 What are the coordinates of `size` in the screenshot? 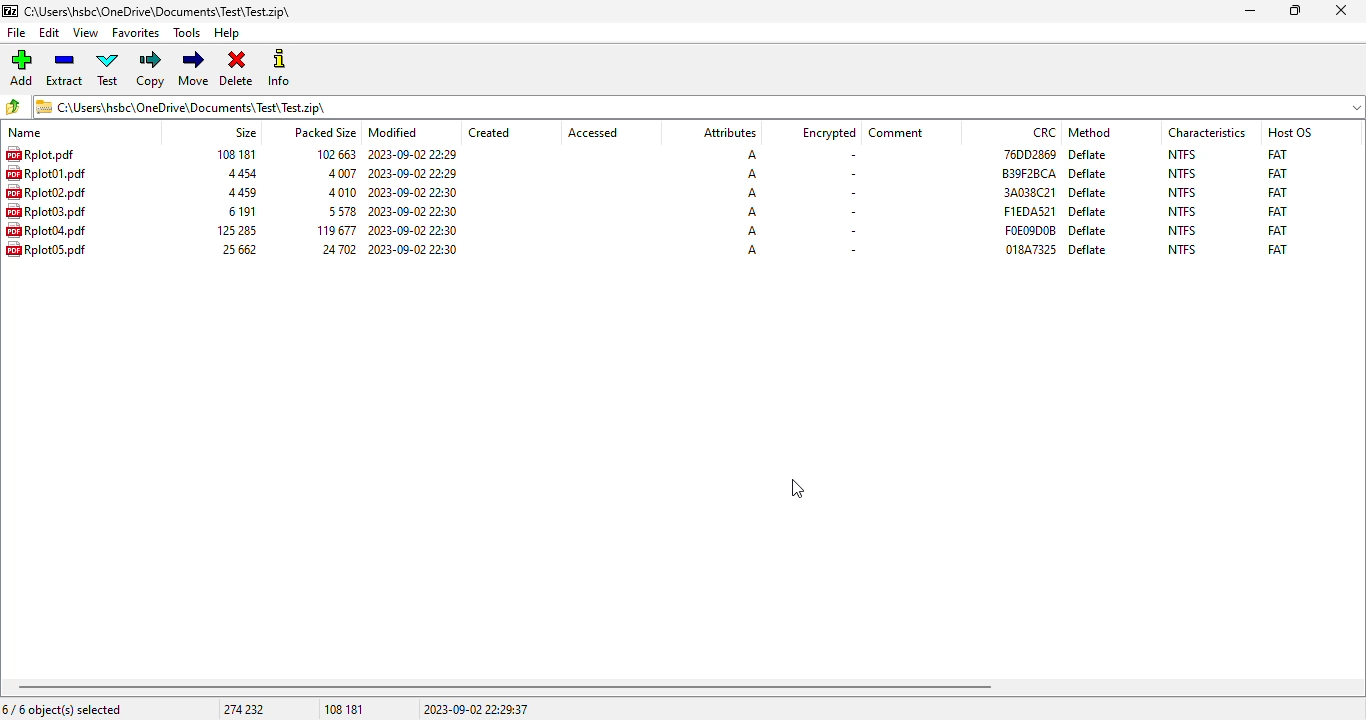 It's located at (235, 154).